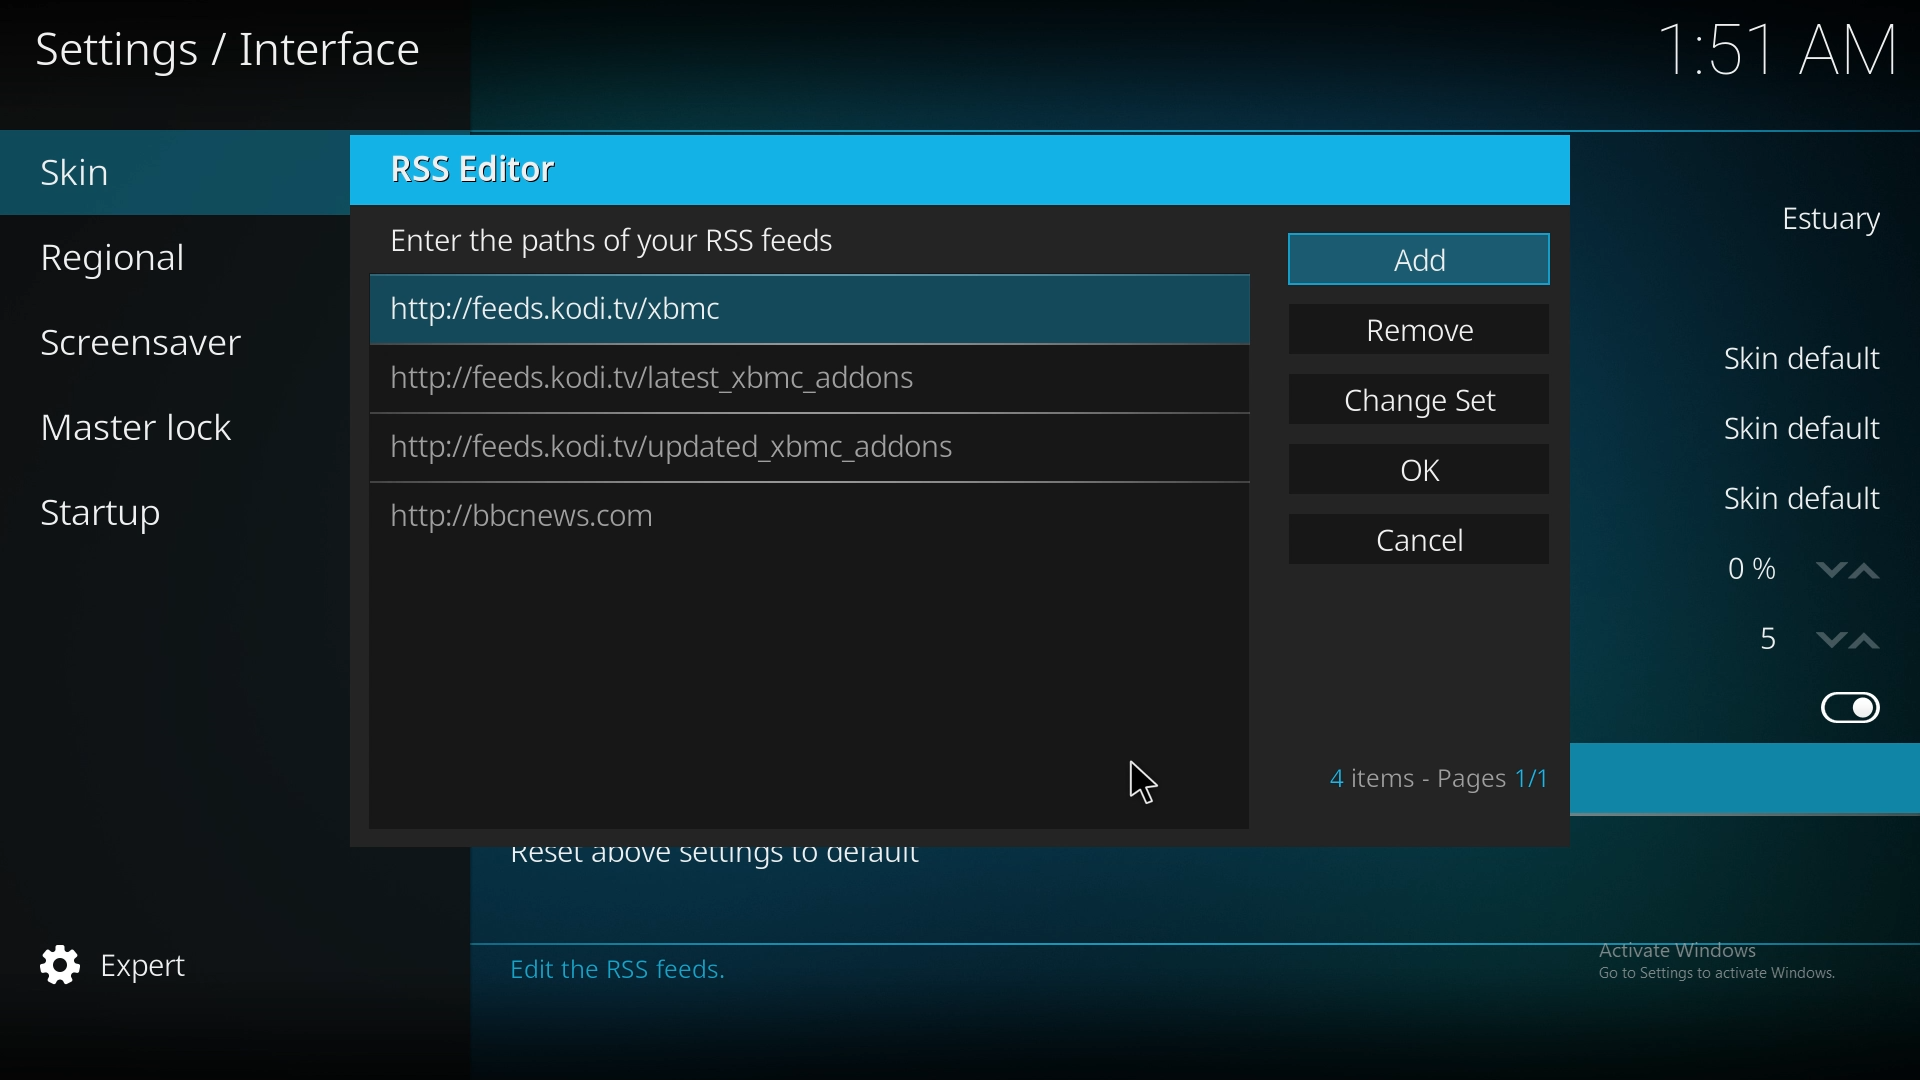 Image resolution: width=1920 pixels, height=1080 pixels. What do you see at coordinates (1878, 638) in the screenshot?
I see `Increase zoom` at bounding box center [1878, 638].